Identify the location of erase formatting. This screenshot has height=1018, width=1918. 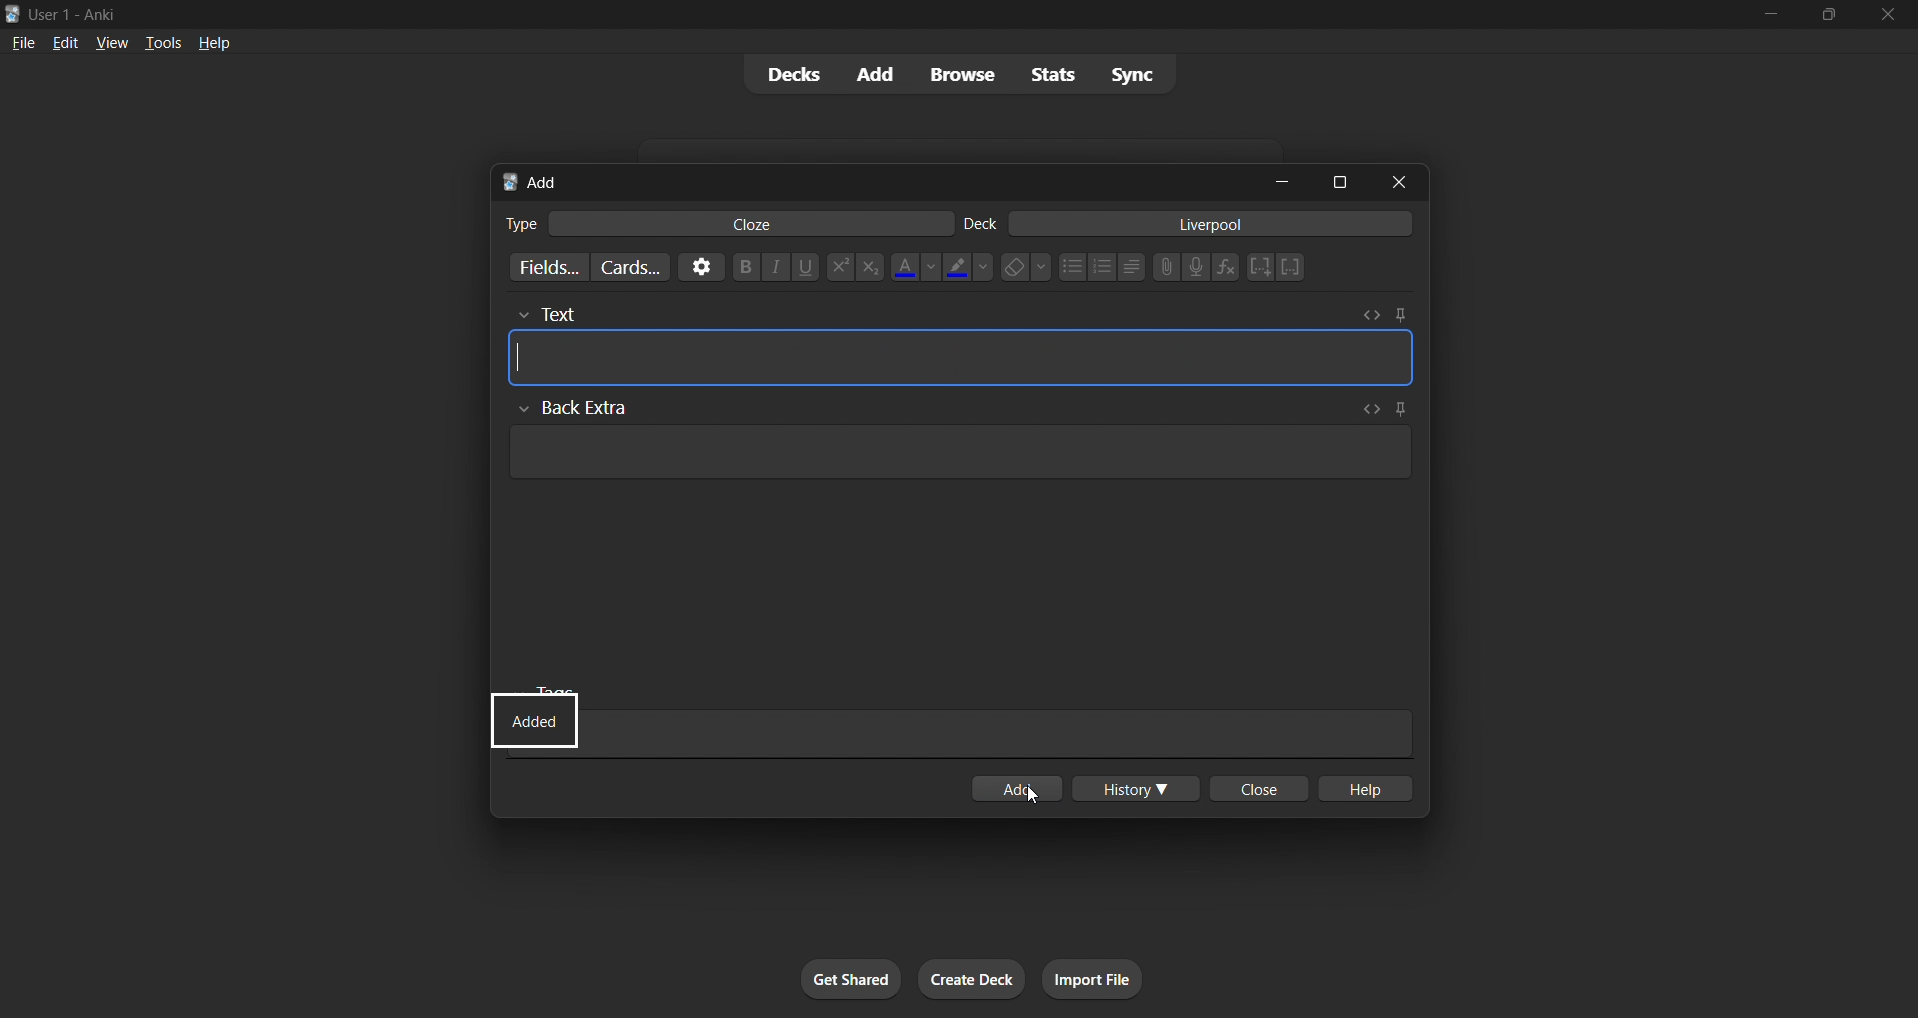
(1027, 271).